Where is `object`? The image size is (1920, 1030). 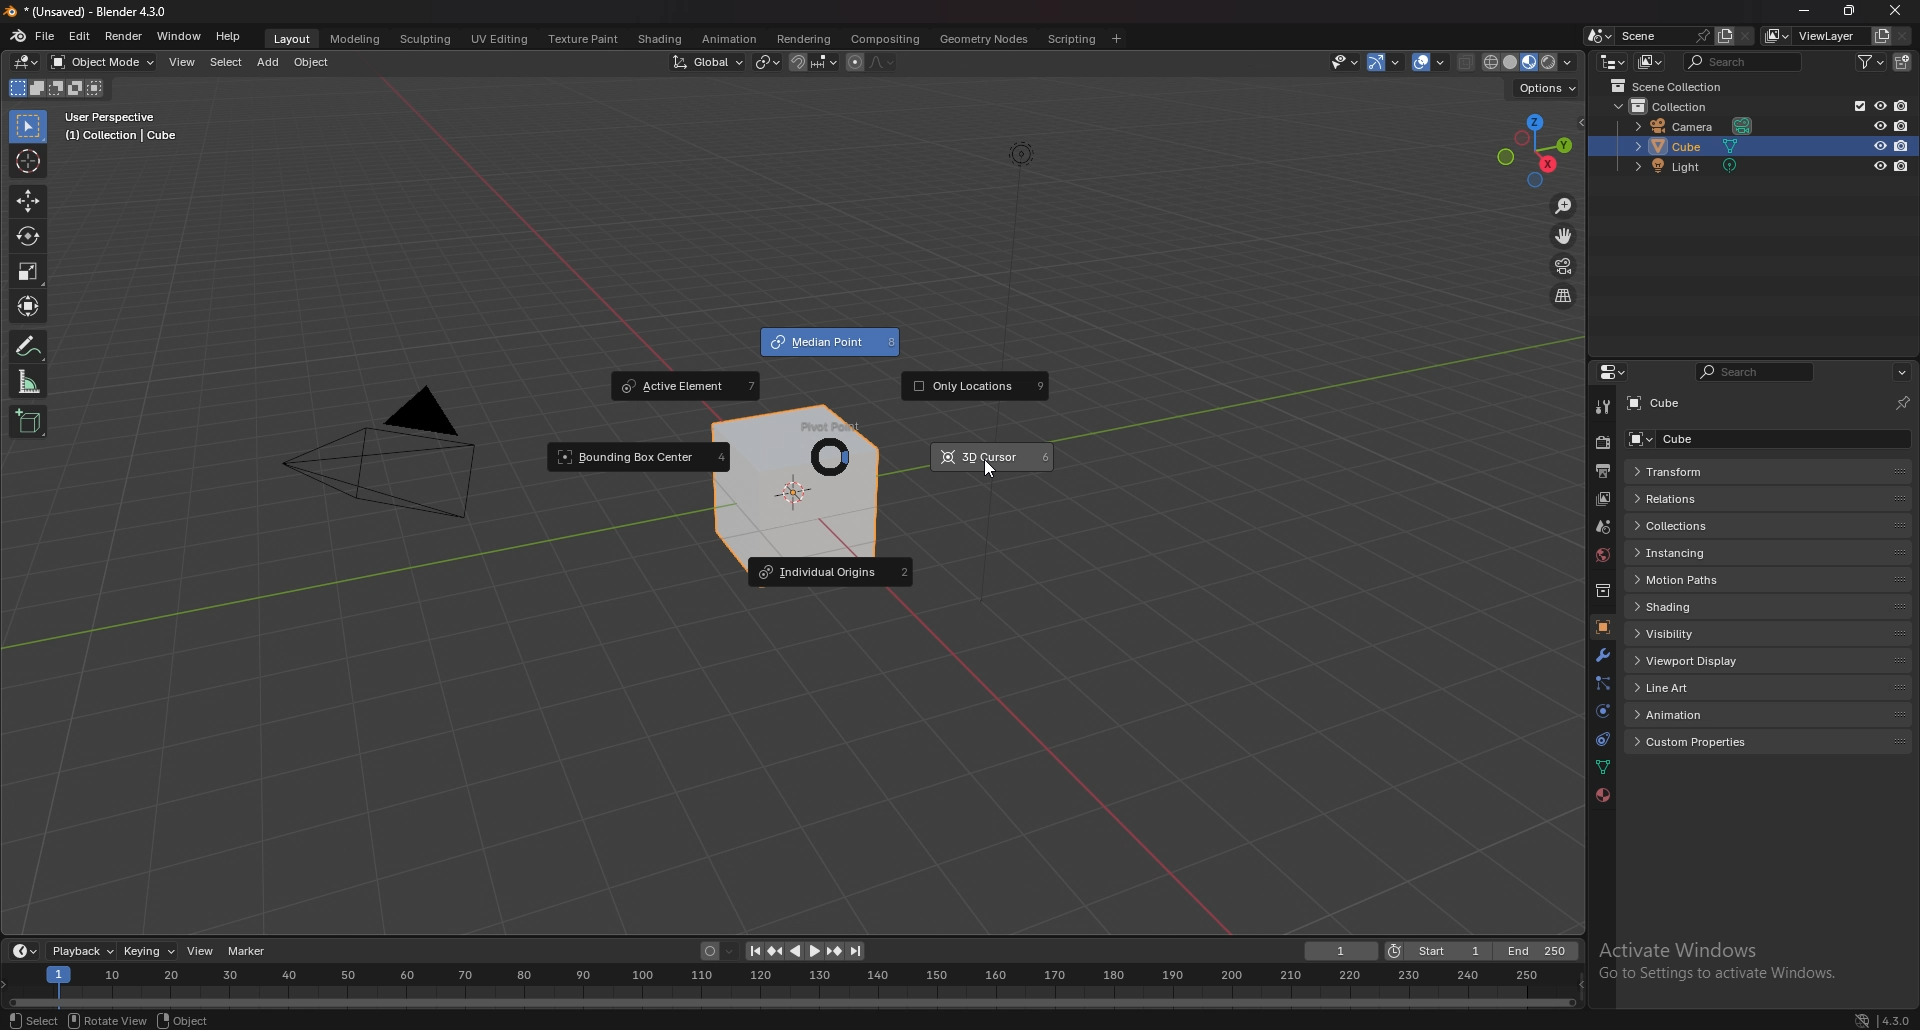 object is located at coordinates (1605, 625).